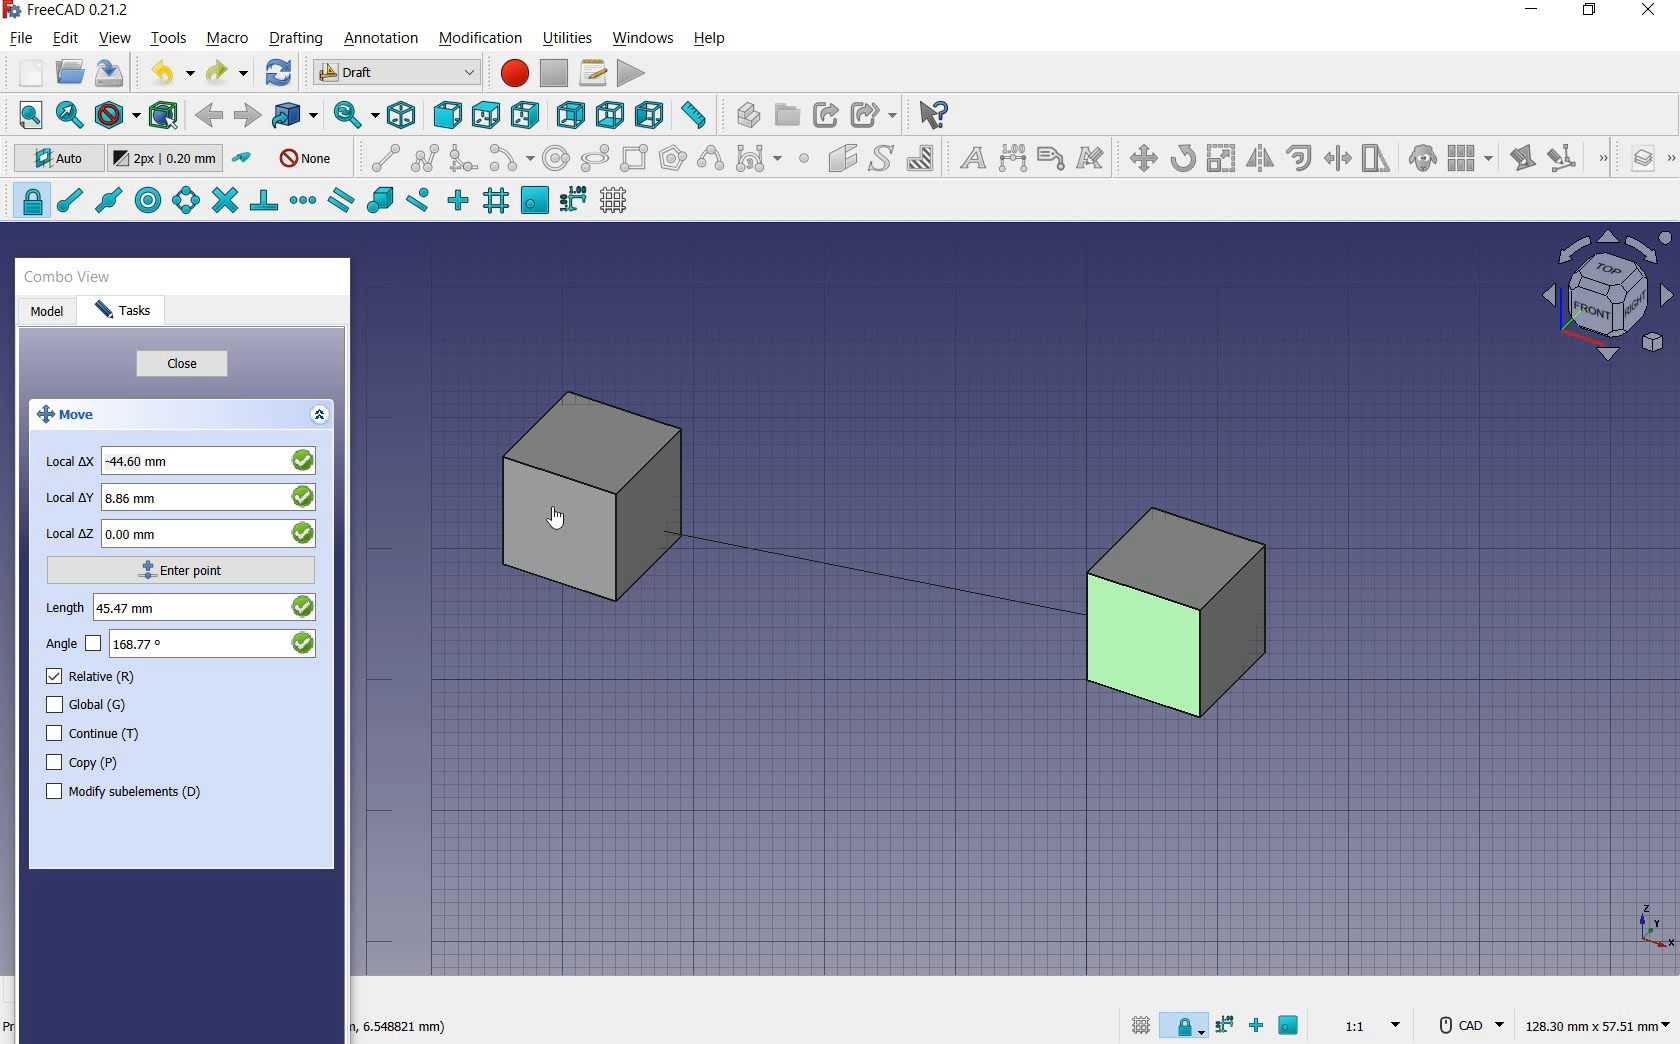 This screenshot has height=1044, width=1680. I want to click on enter point, so click(182, 570).